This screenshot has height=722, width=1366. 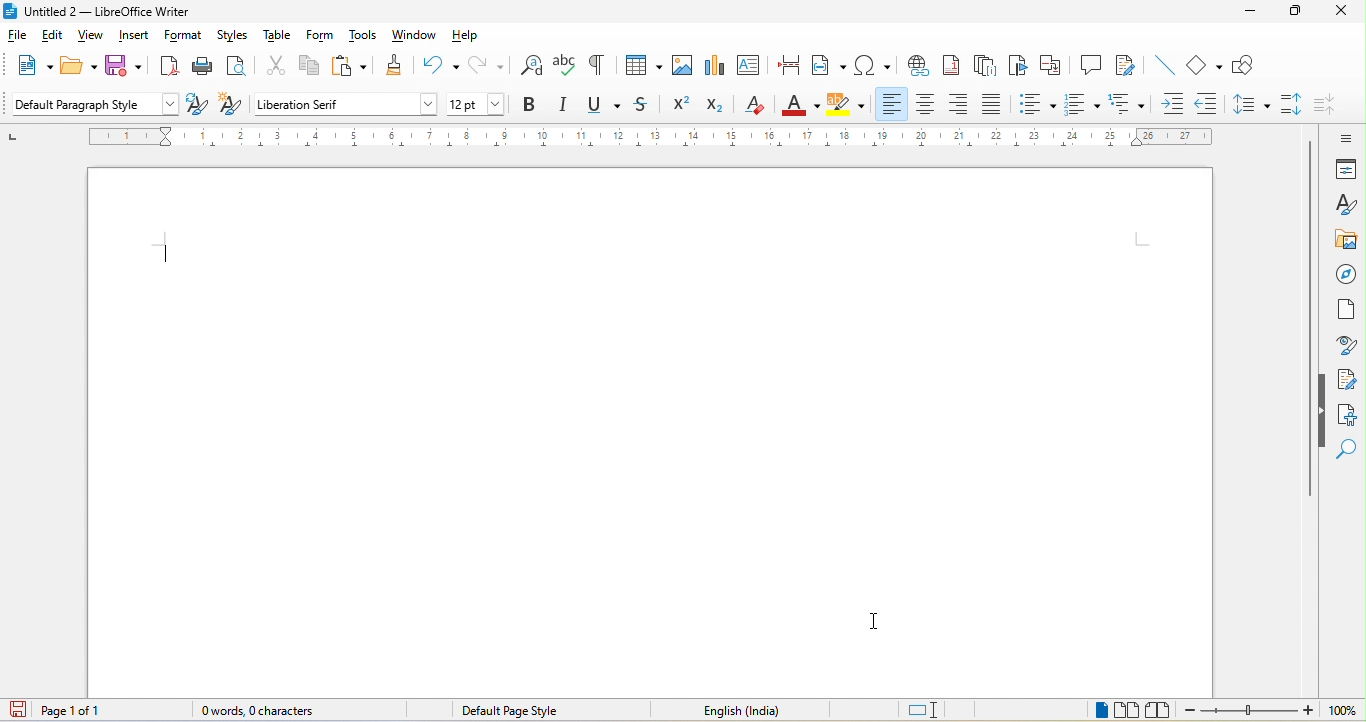 What do you see at coordinates (1348, 380) in the screenshot?
I see `manage changes` at bounding box center [1348, 380].